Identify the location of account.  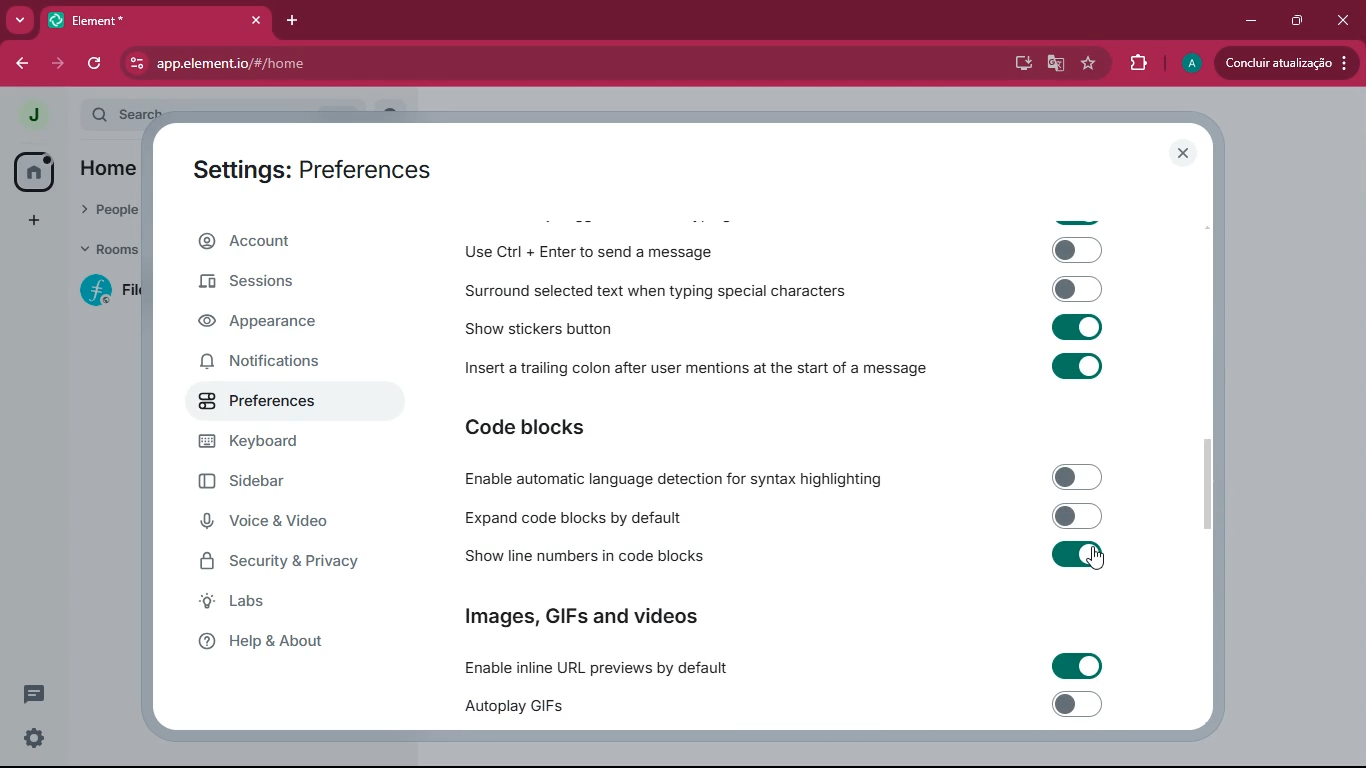
(293, 241).